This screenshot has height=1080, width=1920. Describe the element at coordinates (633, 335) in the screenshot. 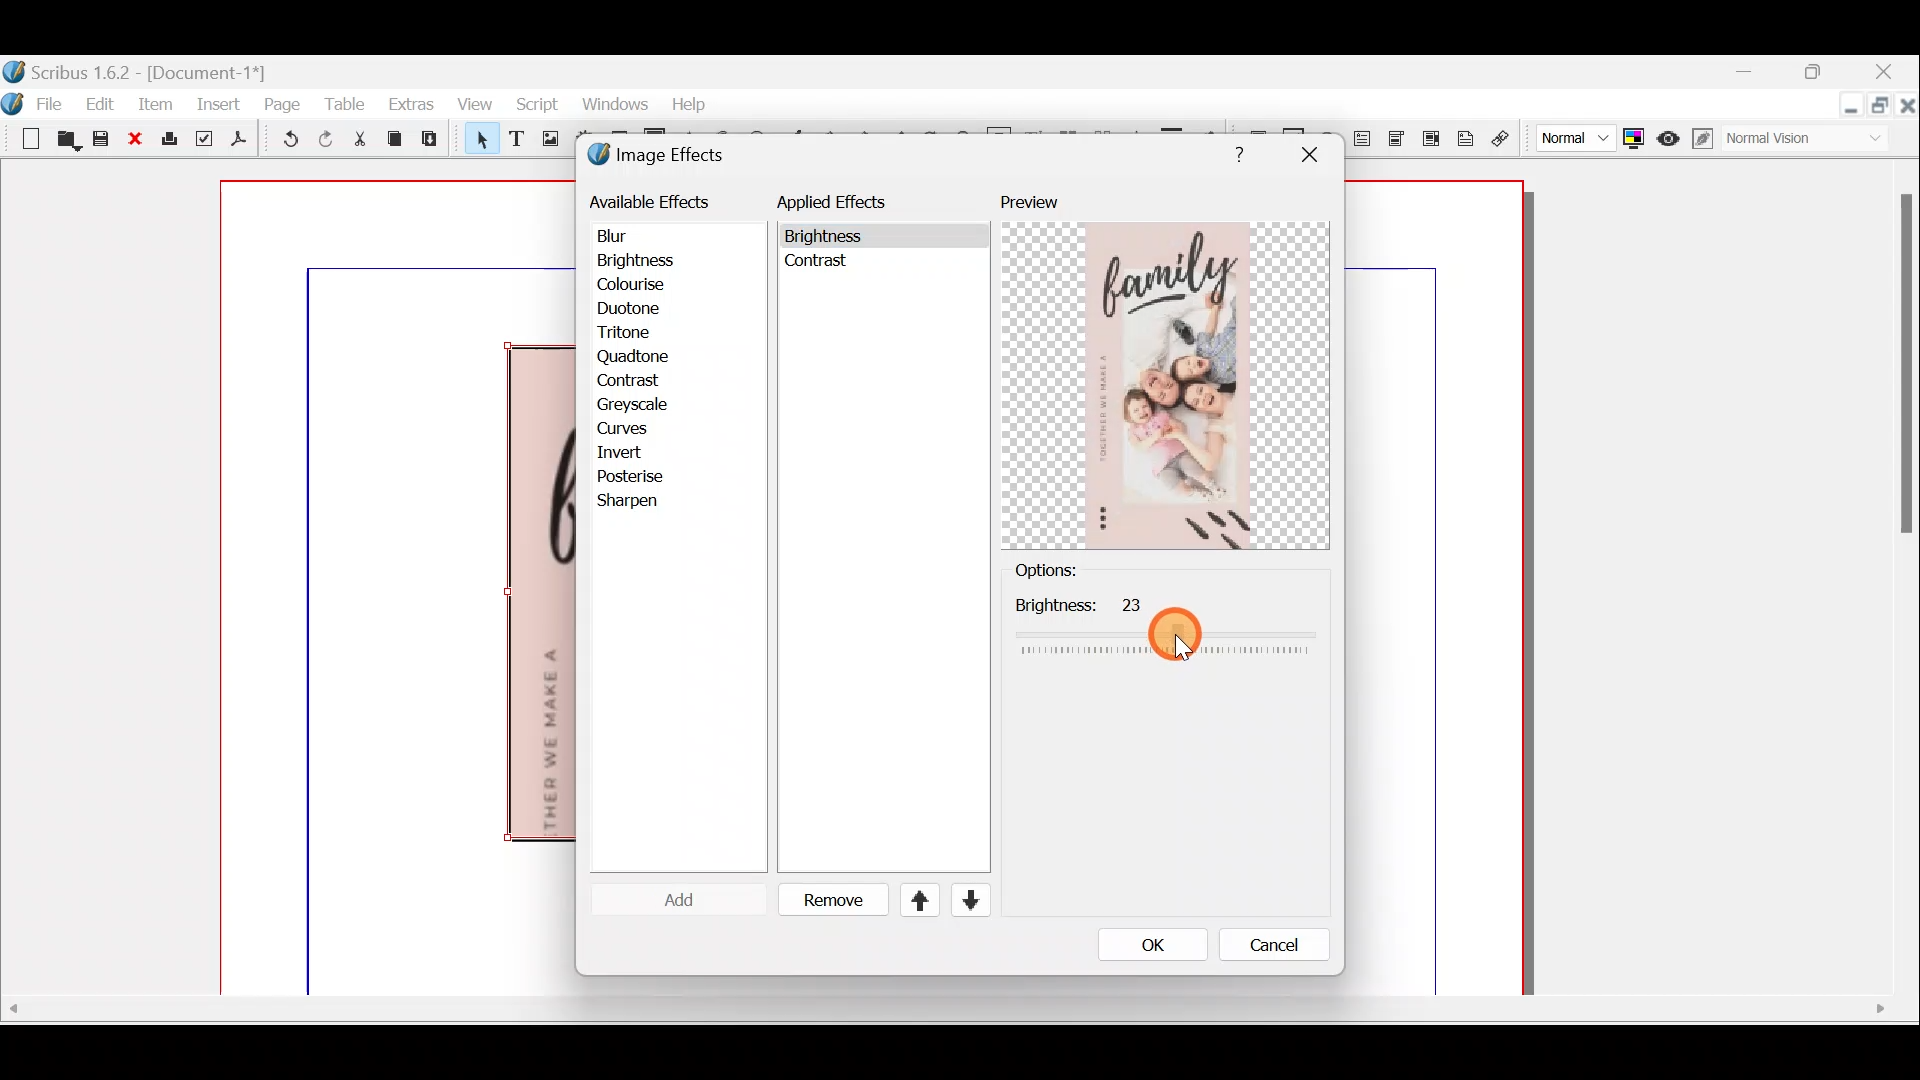

I see `Tritone` at that location.